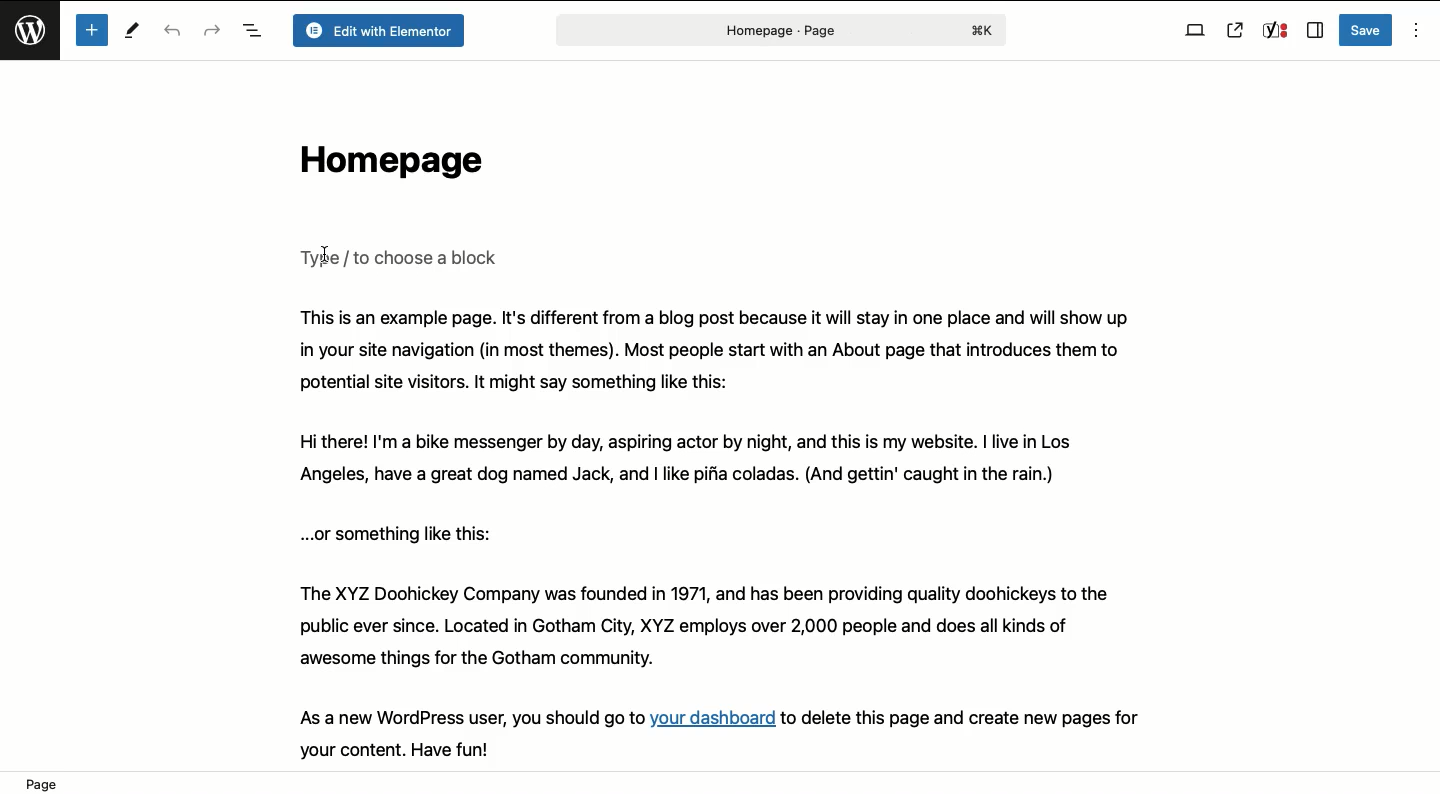  I want to click on Sidebar, so click(1314, 31).